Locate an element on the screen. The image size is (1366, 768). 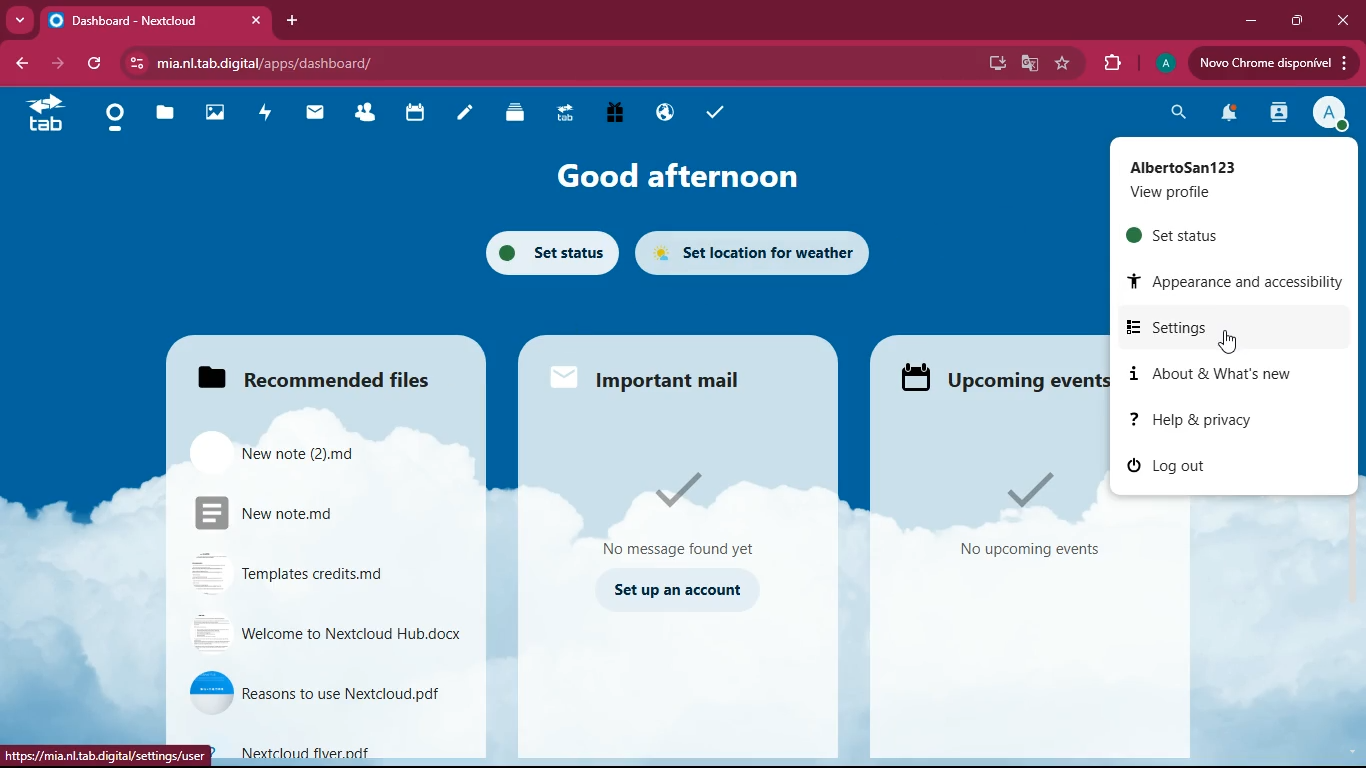
desktop is located at coordinates (994, 65).